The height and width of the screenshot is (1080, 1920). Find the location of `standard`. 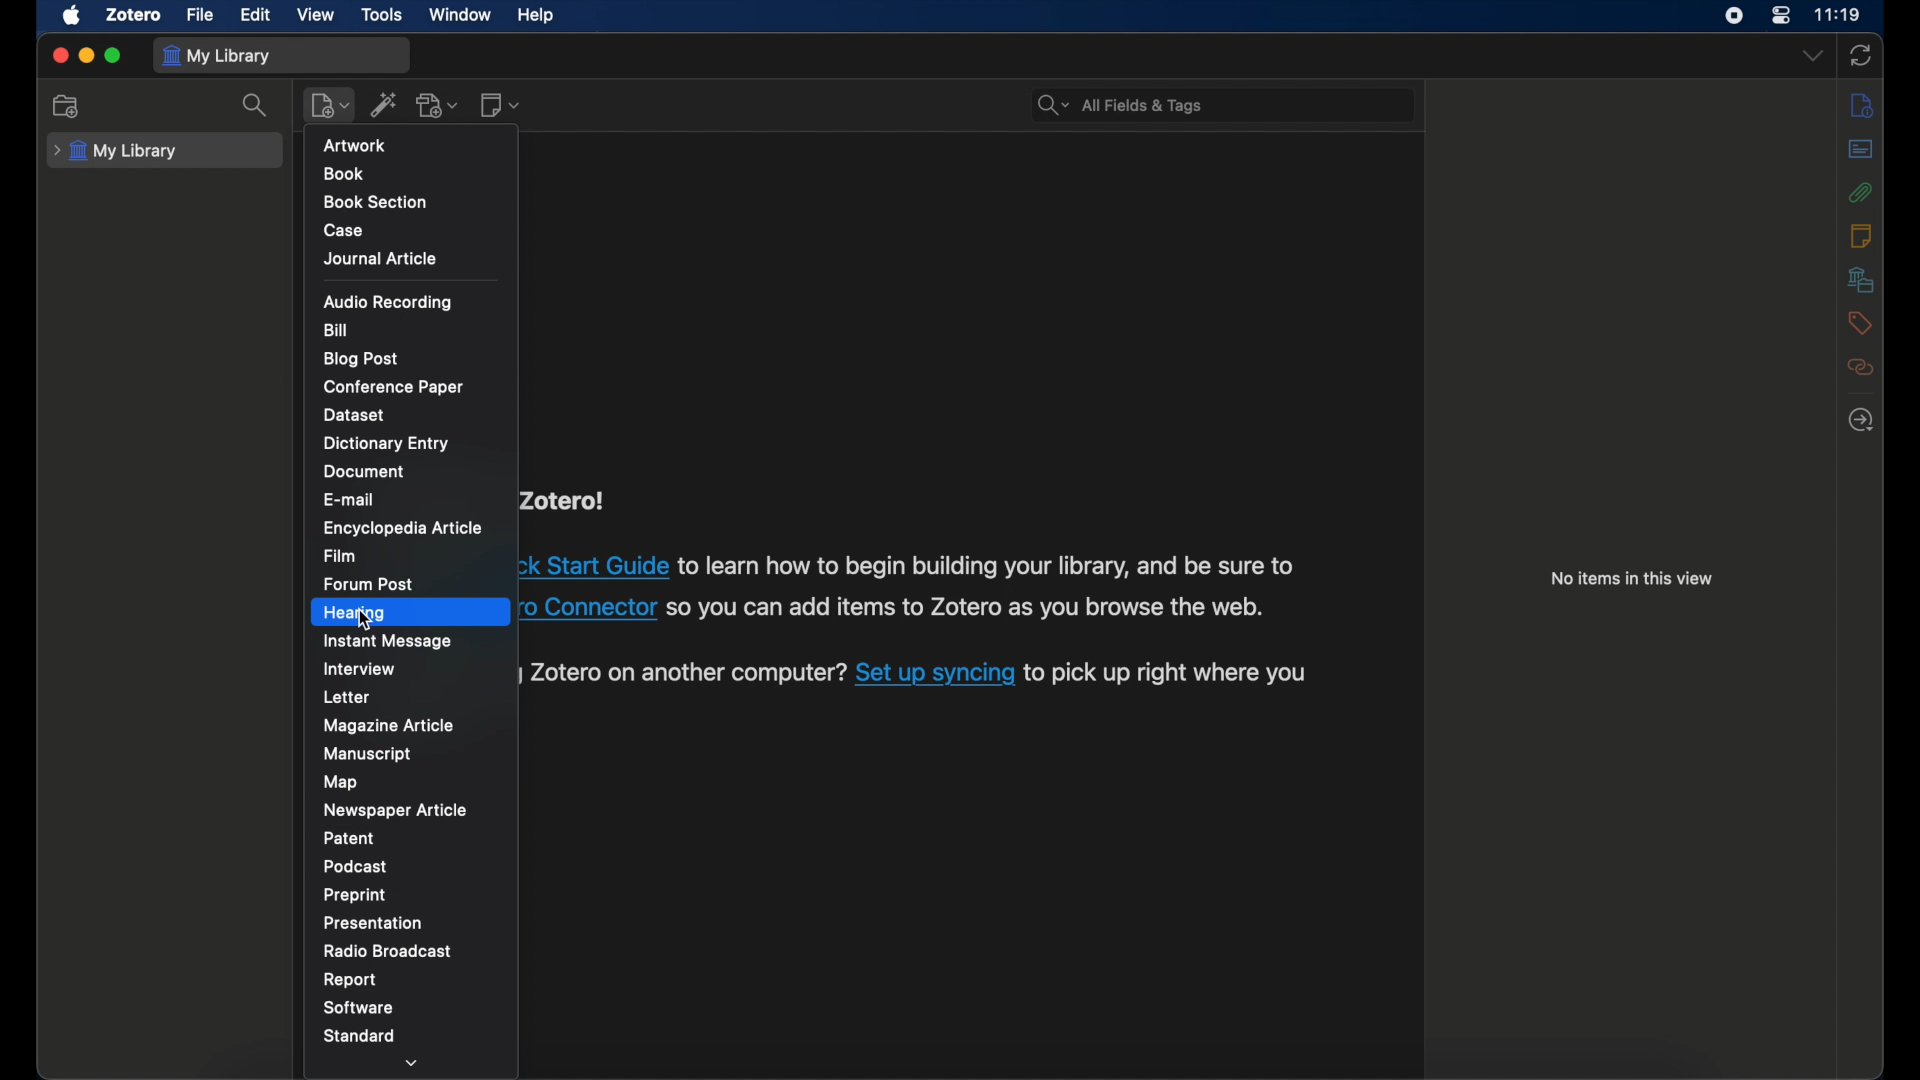

standard is located at coordinates (361, 1035).